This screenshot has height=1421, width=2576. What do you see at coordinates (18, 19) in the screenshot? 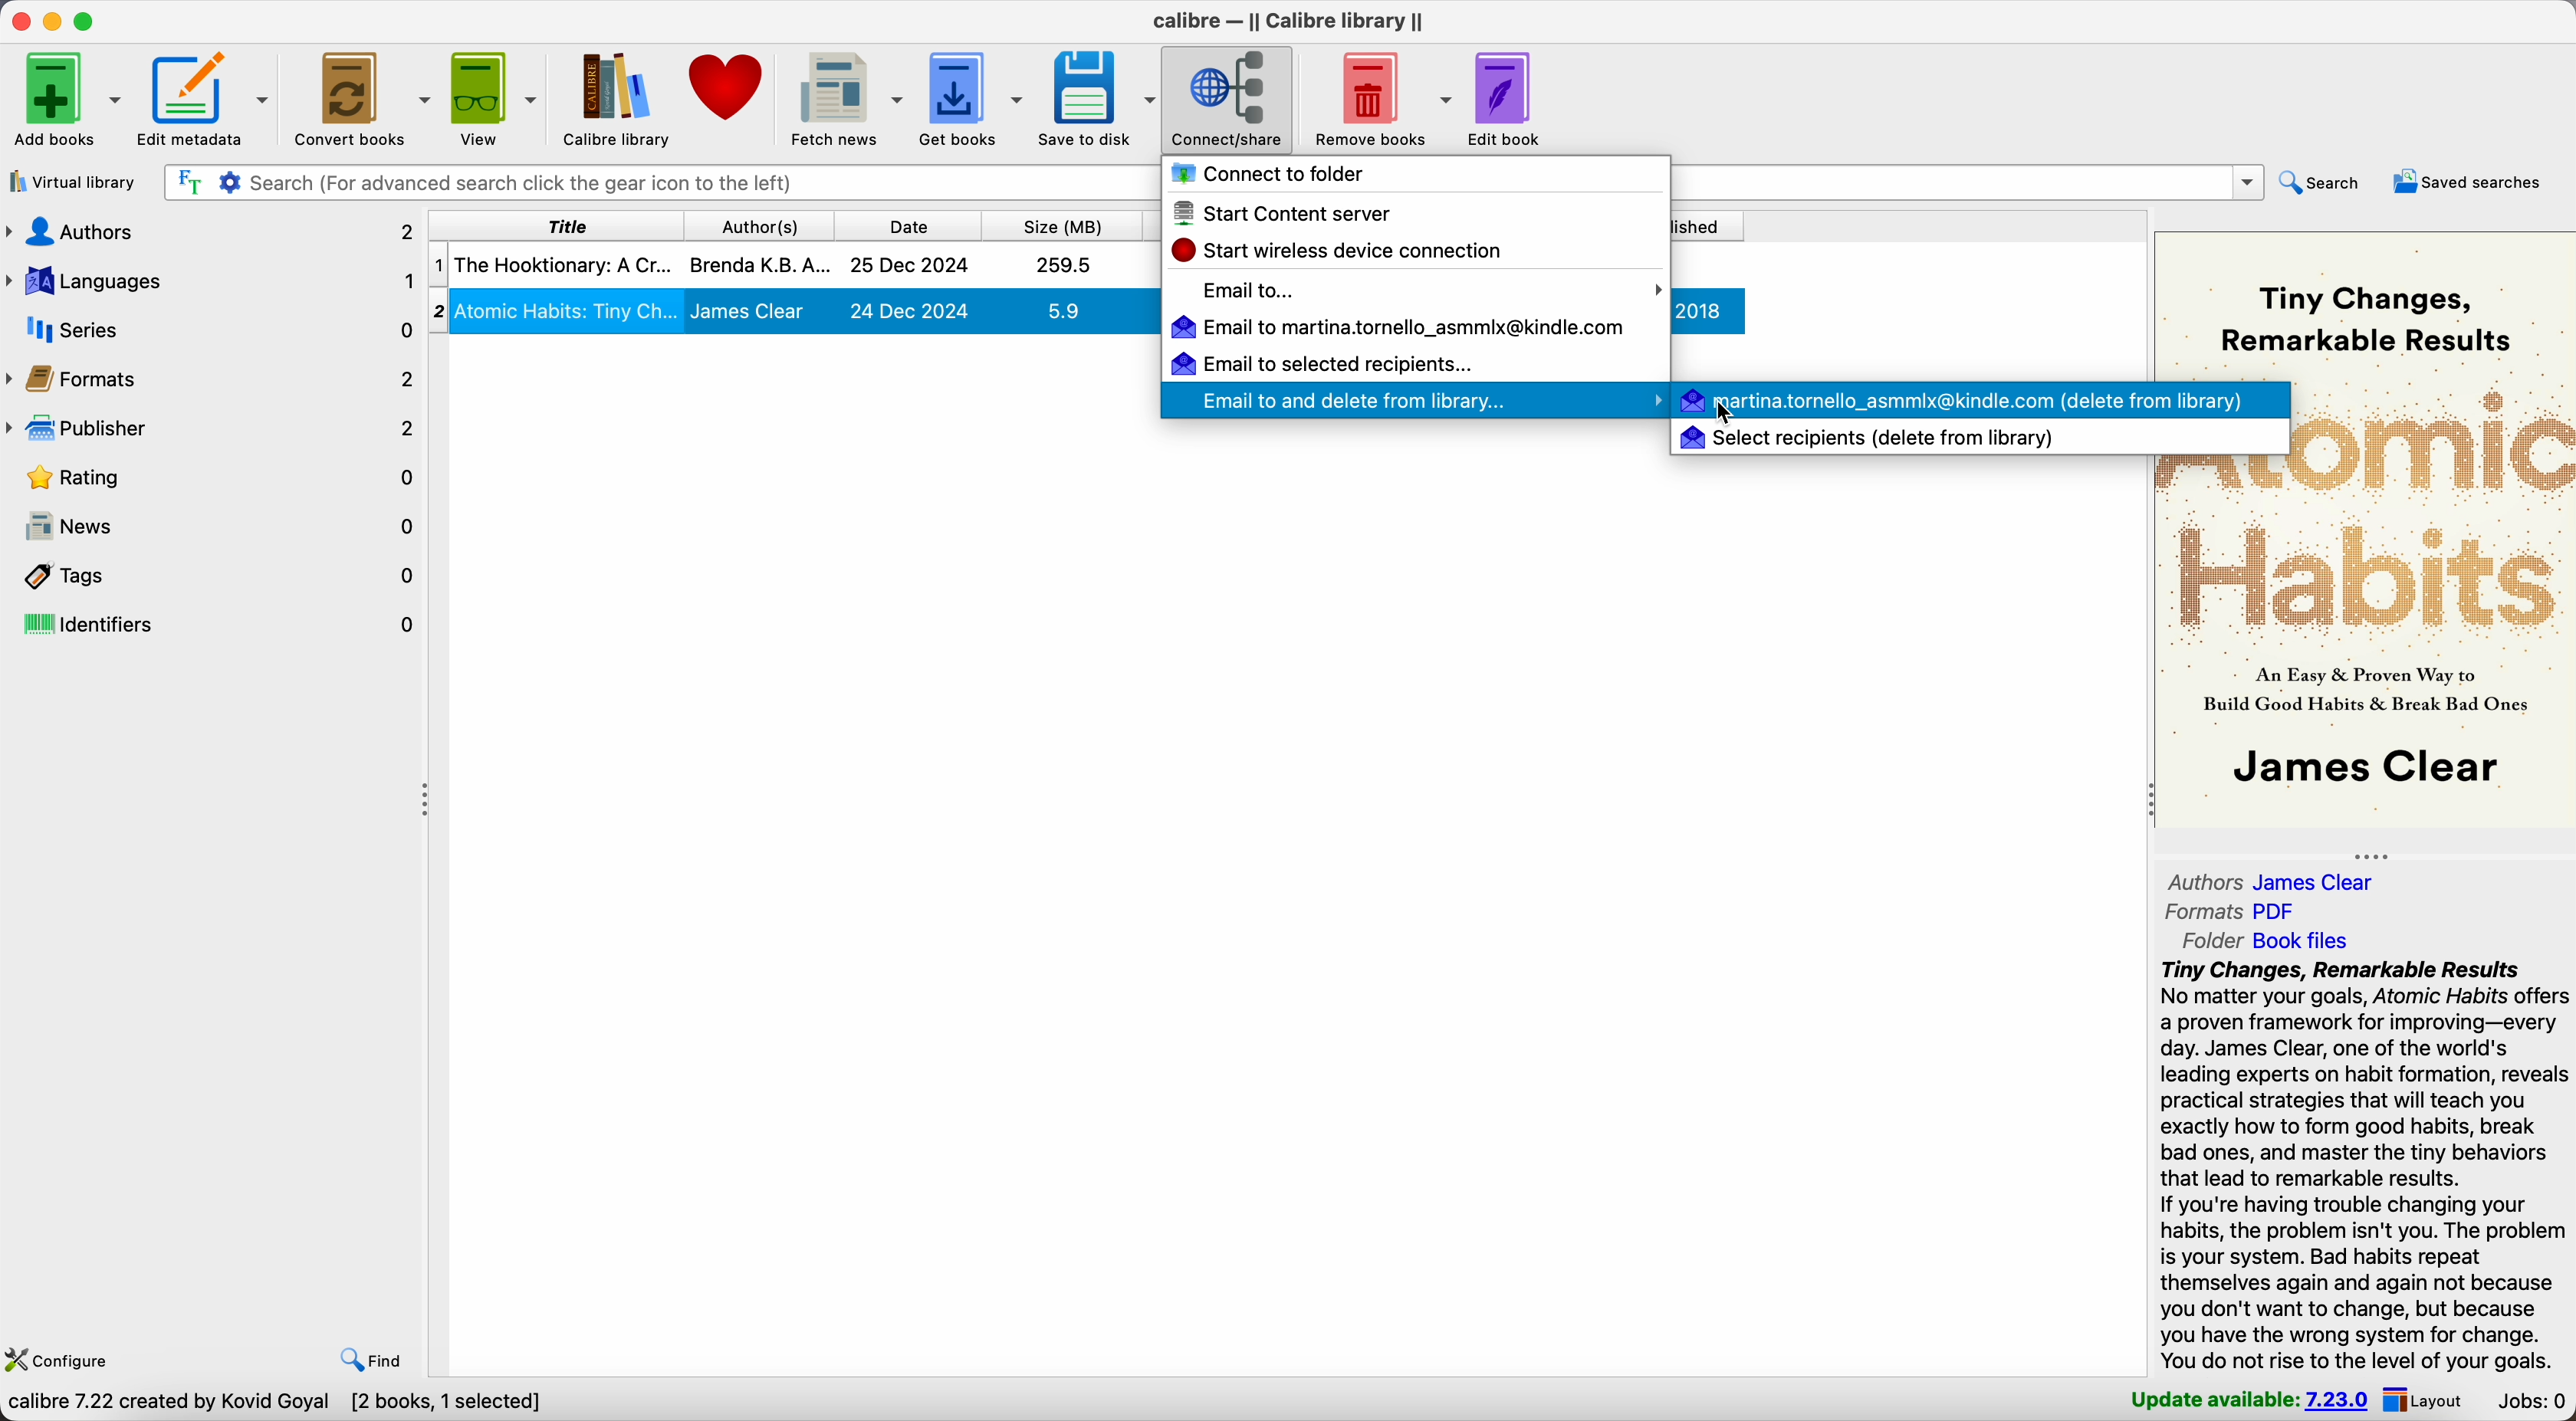
I see `close Calibre` at bounding box center [18, 19].